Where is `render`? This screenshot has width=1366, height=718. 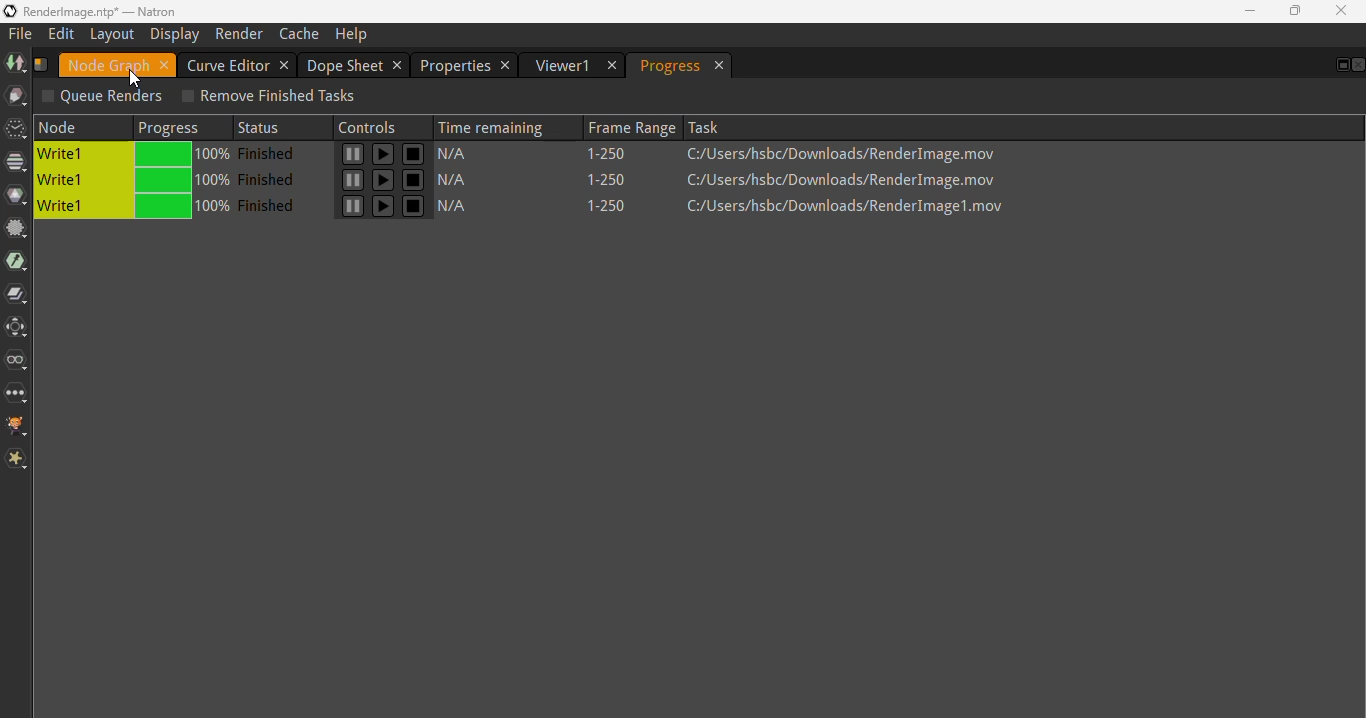 render is located at coordinates (239, 34).